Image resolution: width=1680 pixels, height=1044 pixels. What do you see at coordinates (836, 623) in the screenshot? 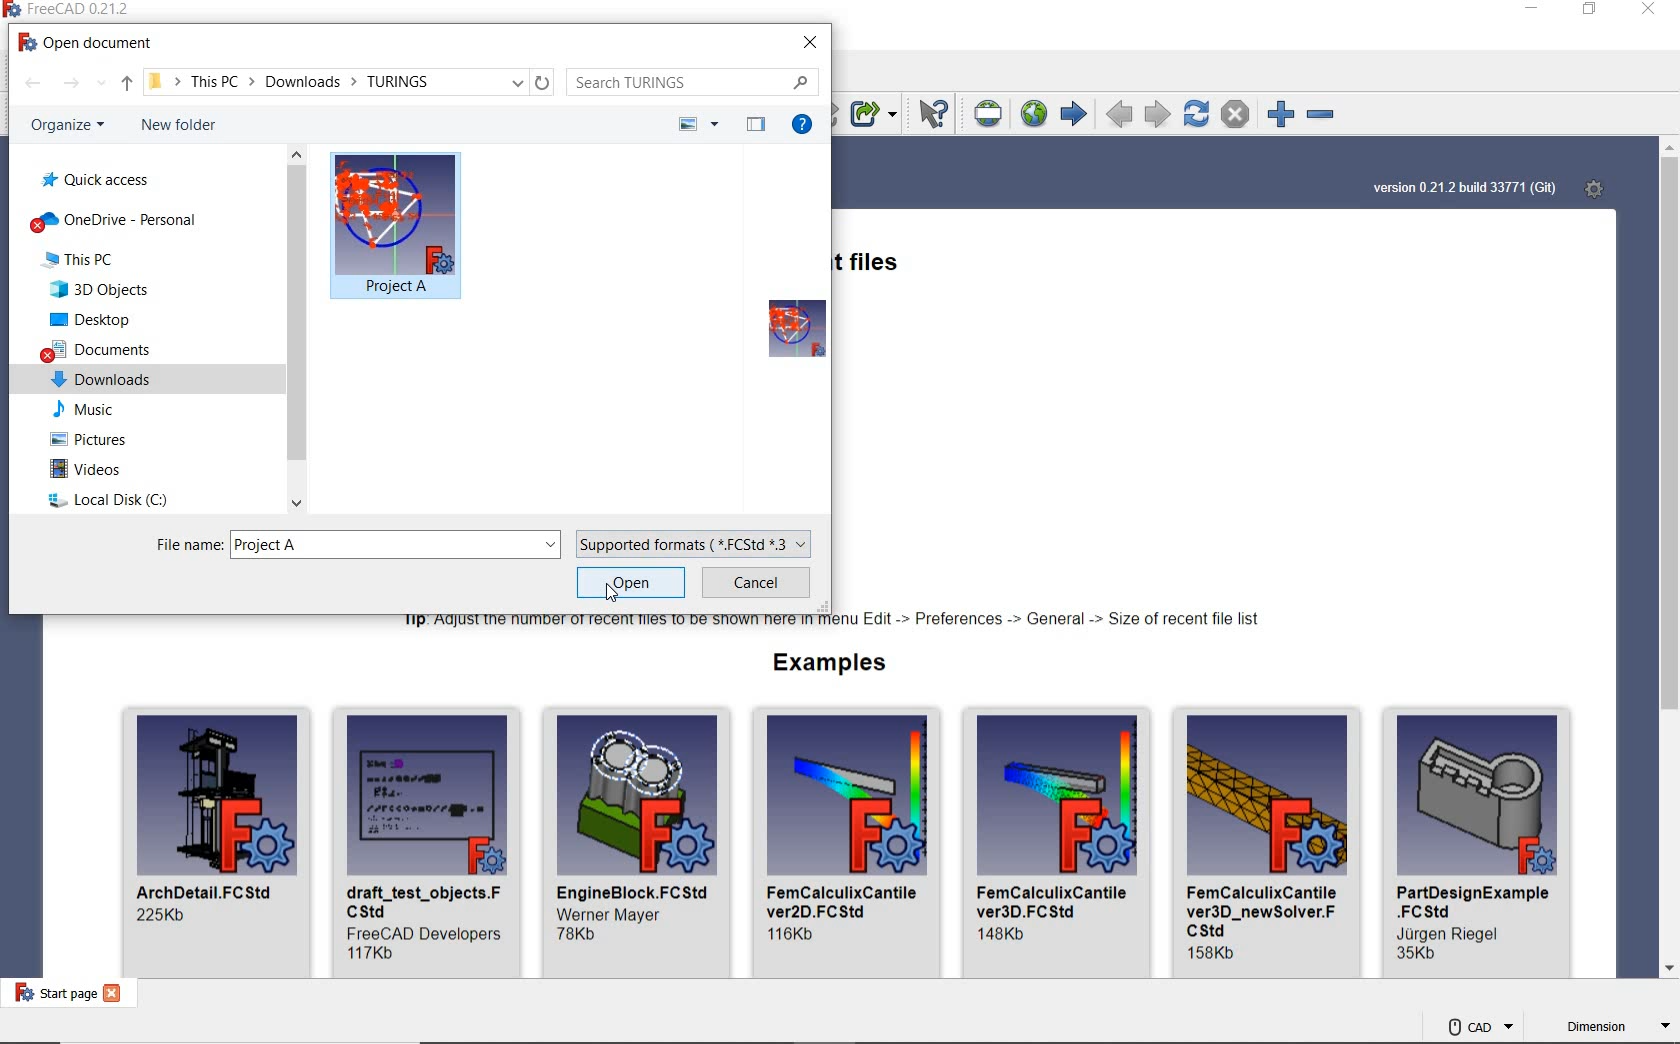
I see `TIP` at bounding box center [836, 623].